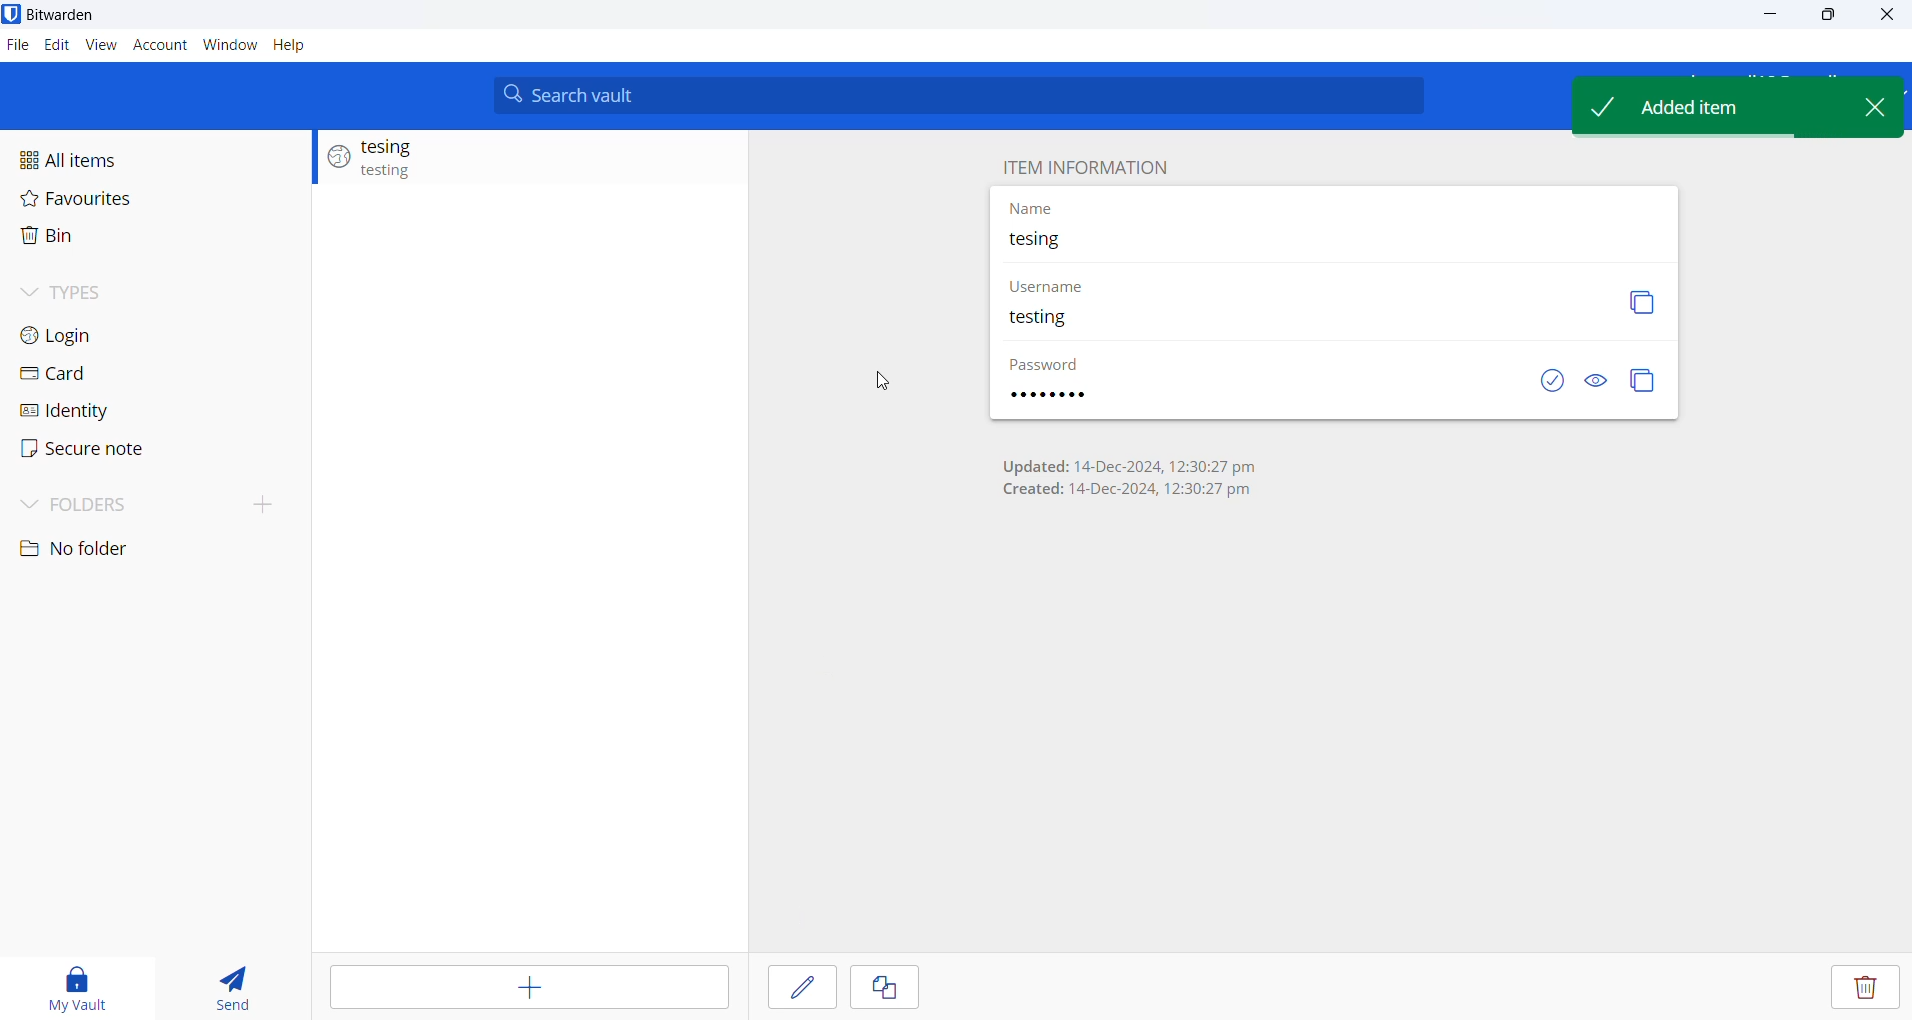  Describe the element at coordinates (1825, 17) in the screenshot. I see `maximize` at that location.